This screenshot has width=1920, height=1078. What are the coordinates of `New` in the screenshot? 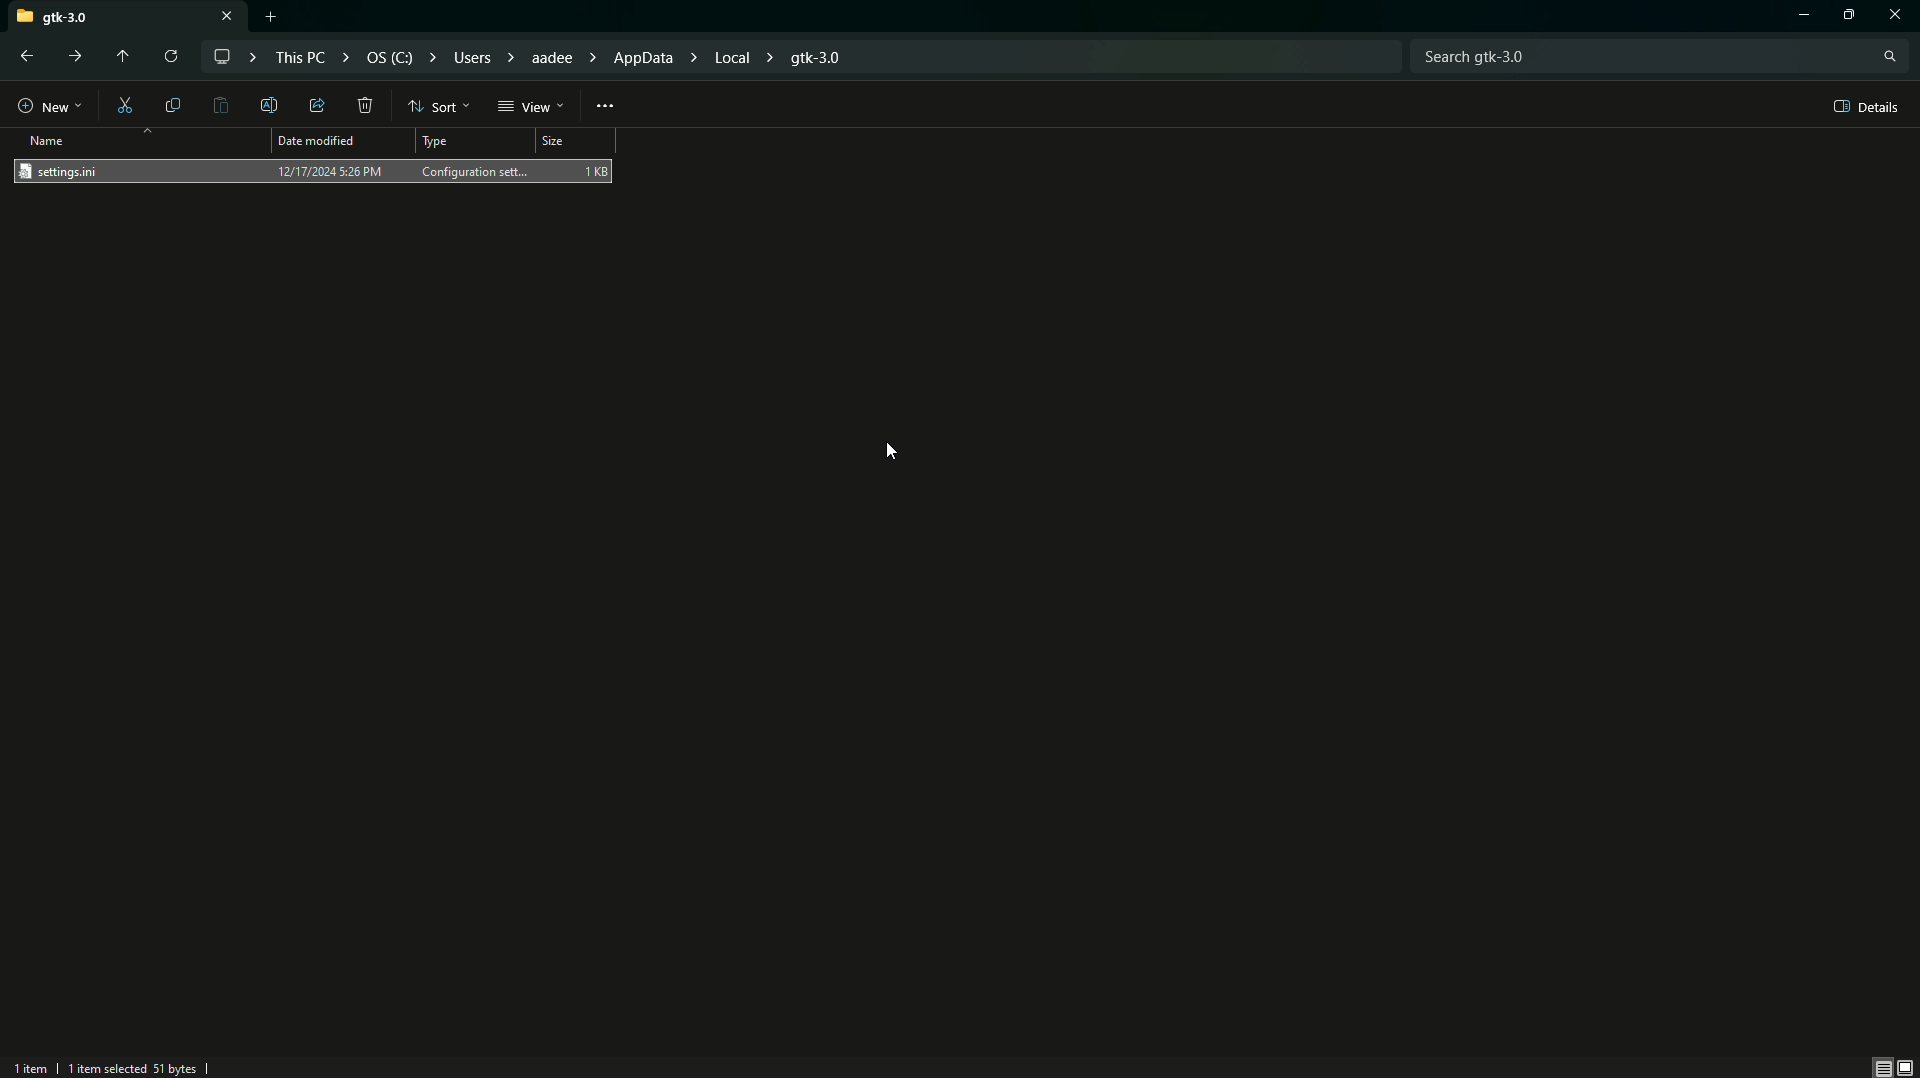 It's located at (48, 103).